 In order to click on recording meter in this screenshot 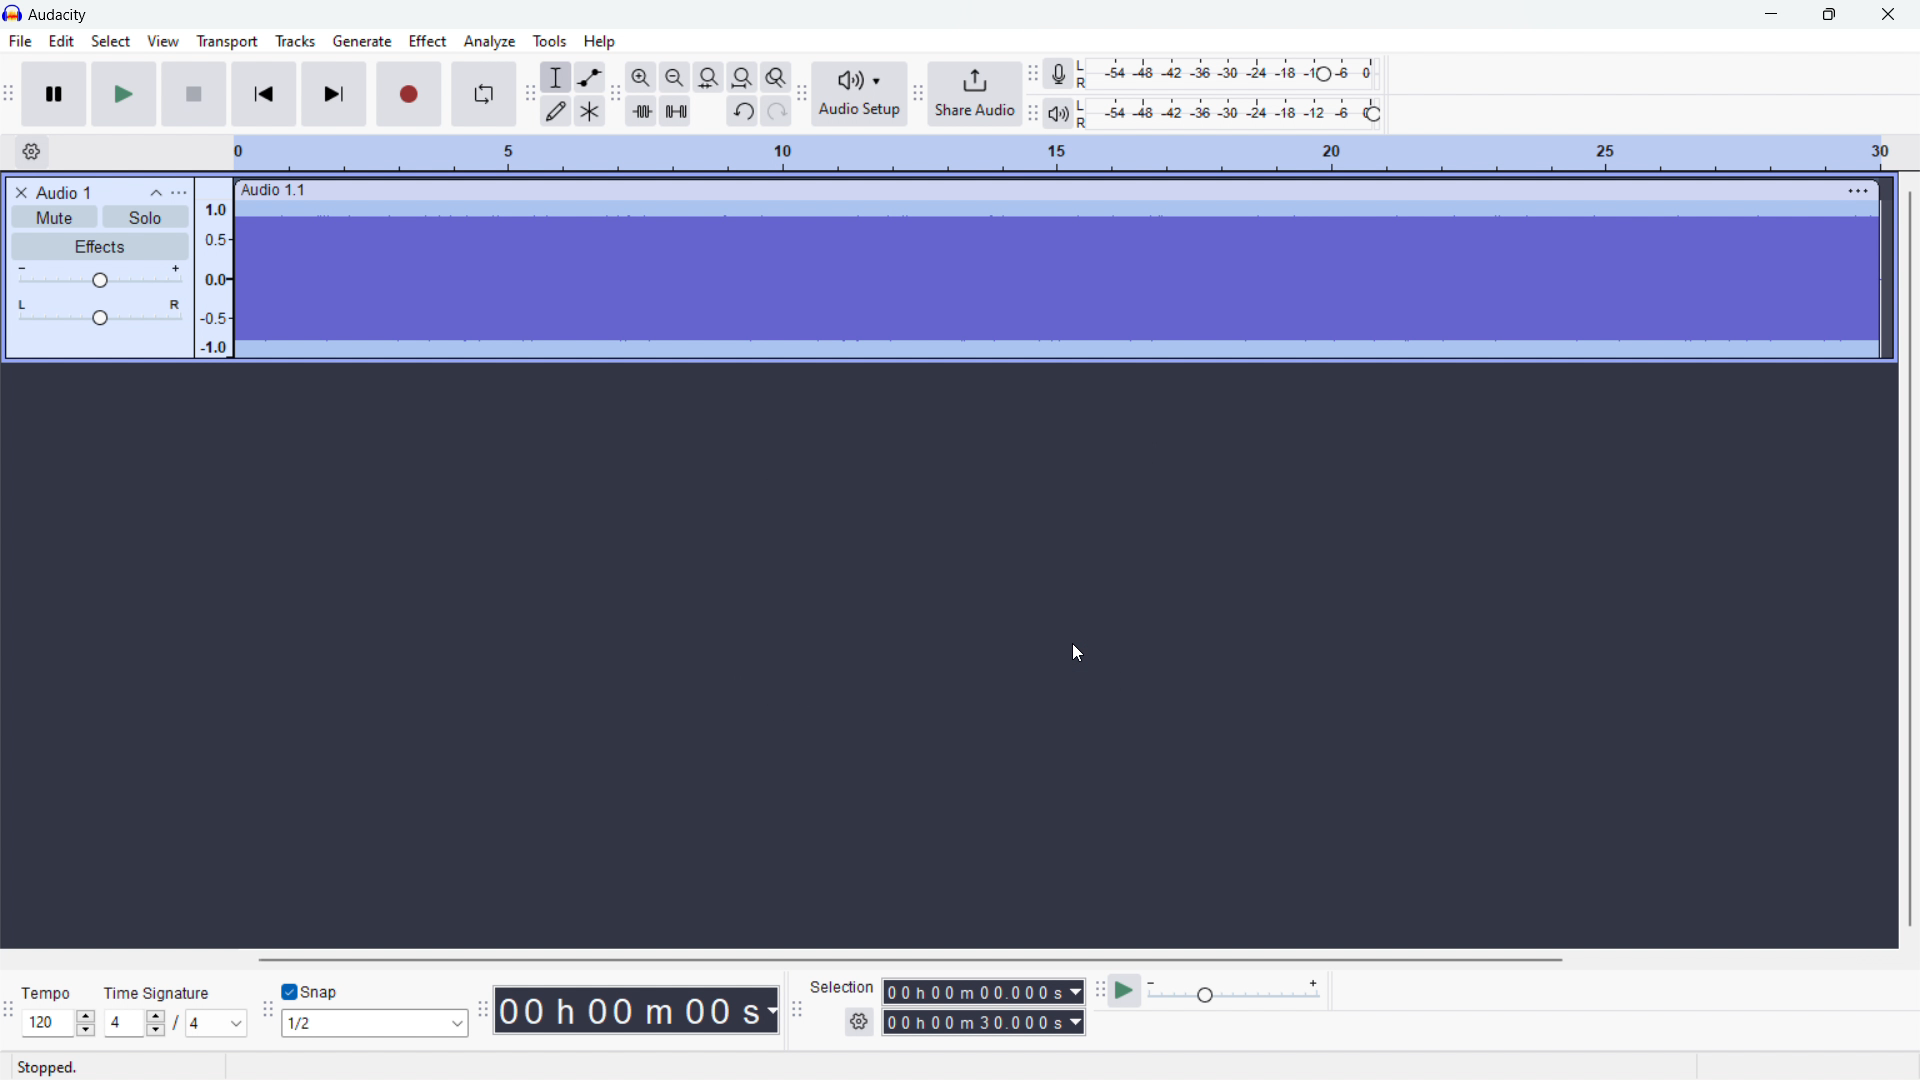, I will do `click(1058, 74)`.